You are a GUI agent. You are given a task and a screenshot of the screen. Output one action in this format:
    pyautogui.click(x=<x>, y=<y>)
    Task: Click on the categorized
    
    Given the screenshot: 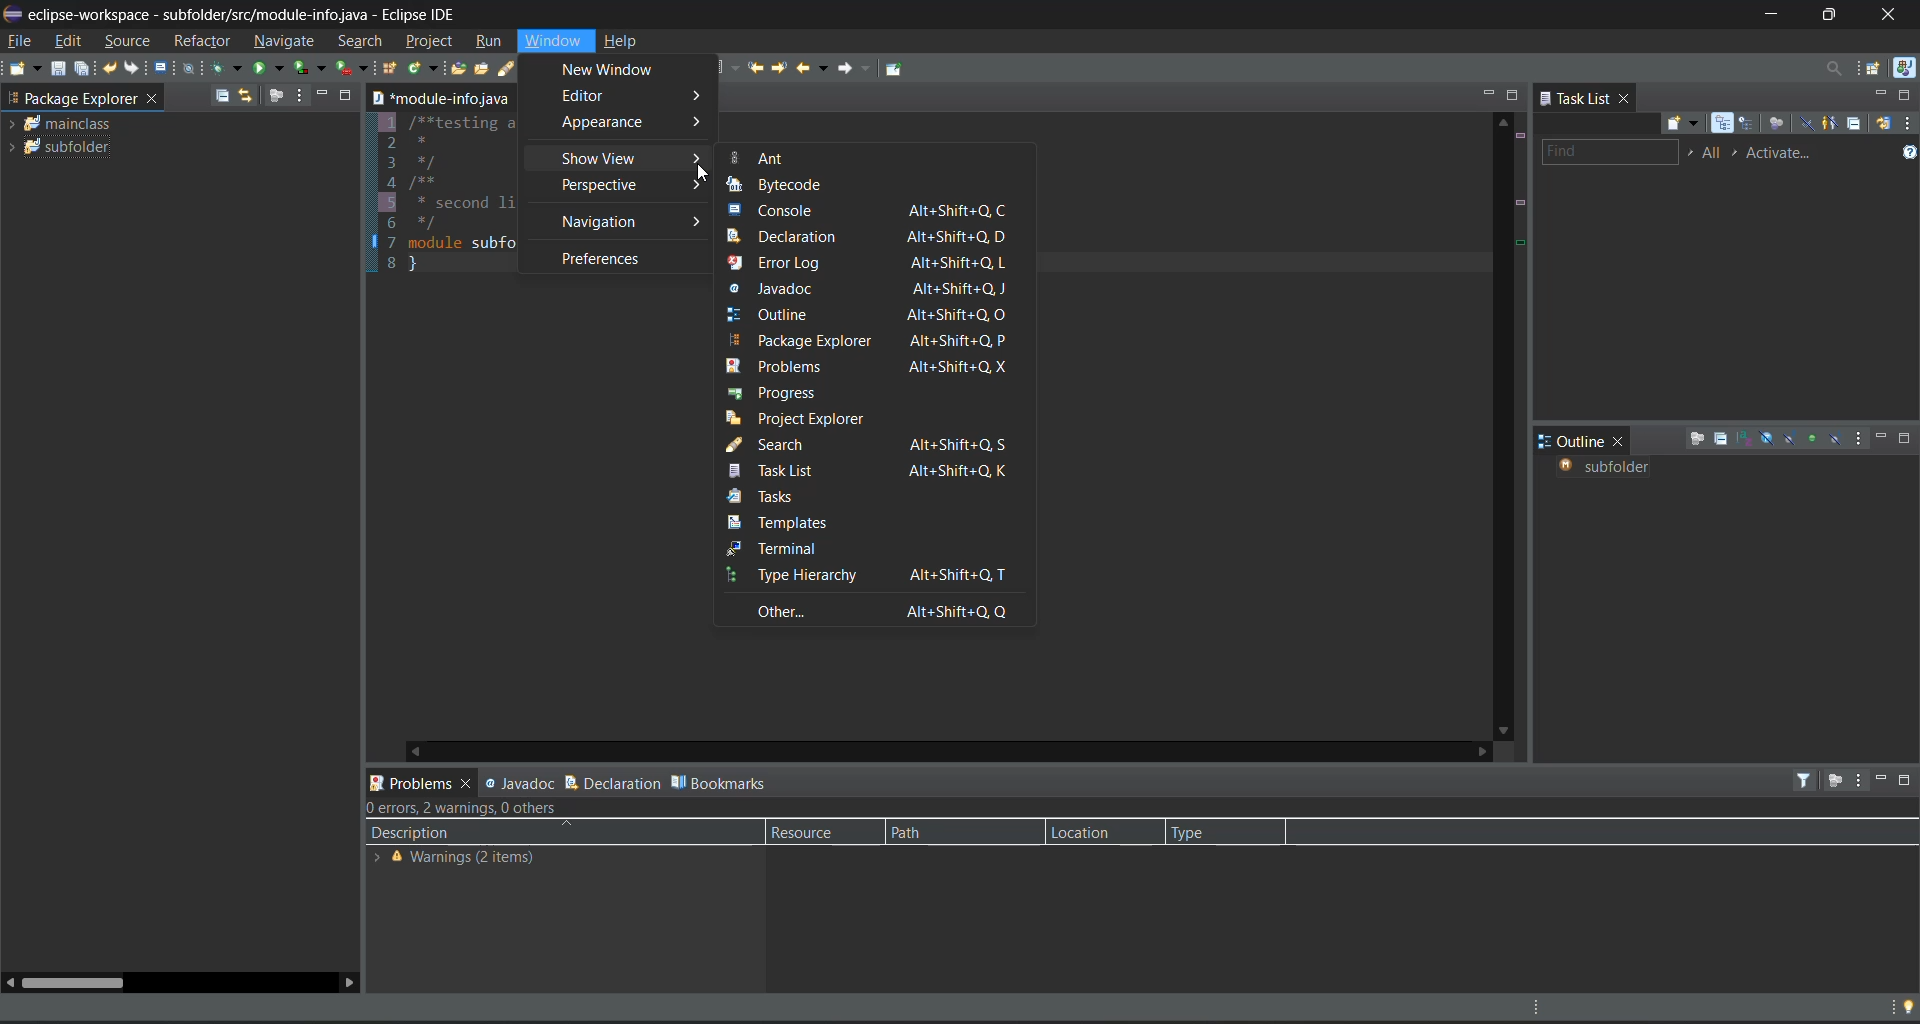 What is the action you would take?
    pyautogui.click(x=1725, y=124)
    